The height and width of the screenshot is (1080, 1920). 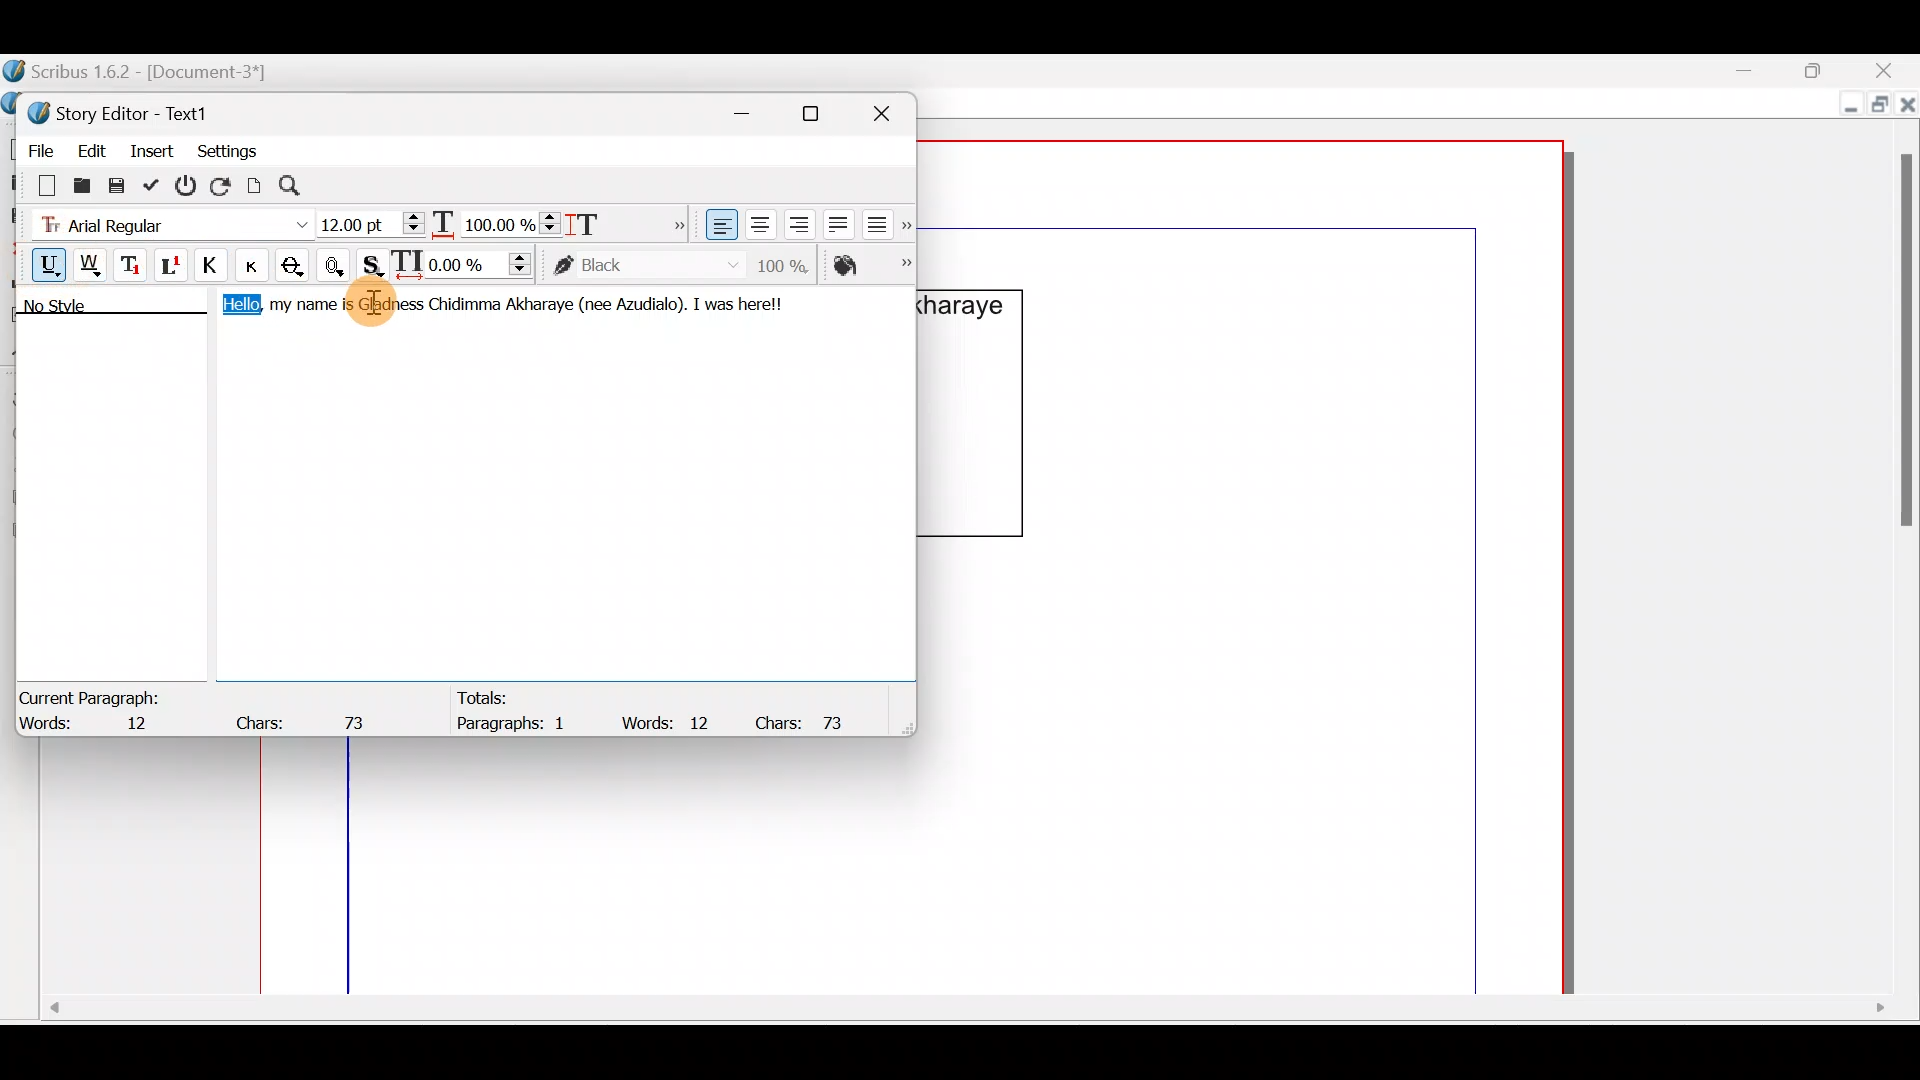 I want to click on Akharaye, so click(x=540, y=305).